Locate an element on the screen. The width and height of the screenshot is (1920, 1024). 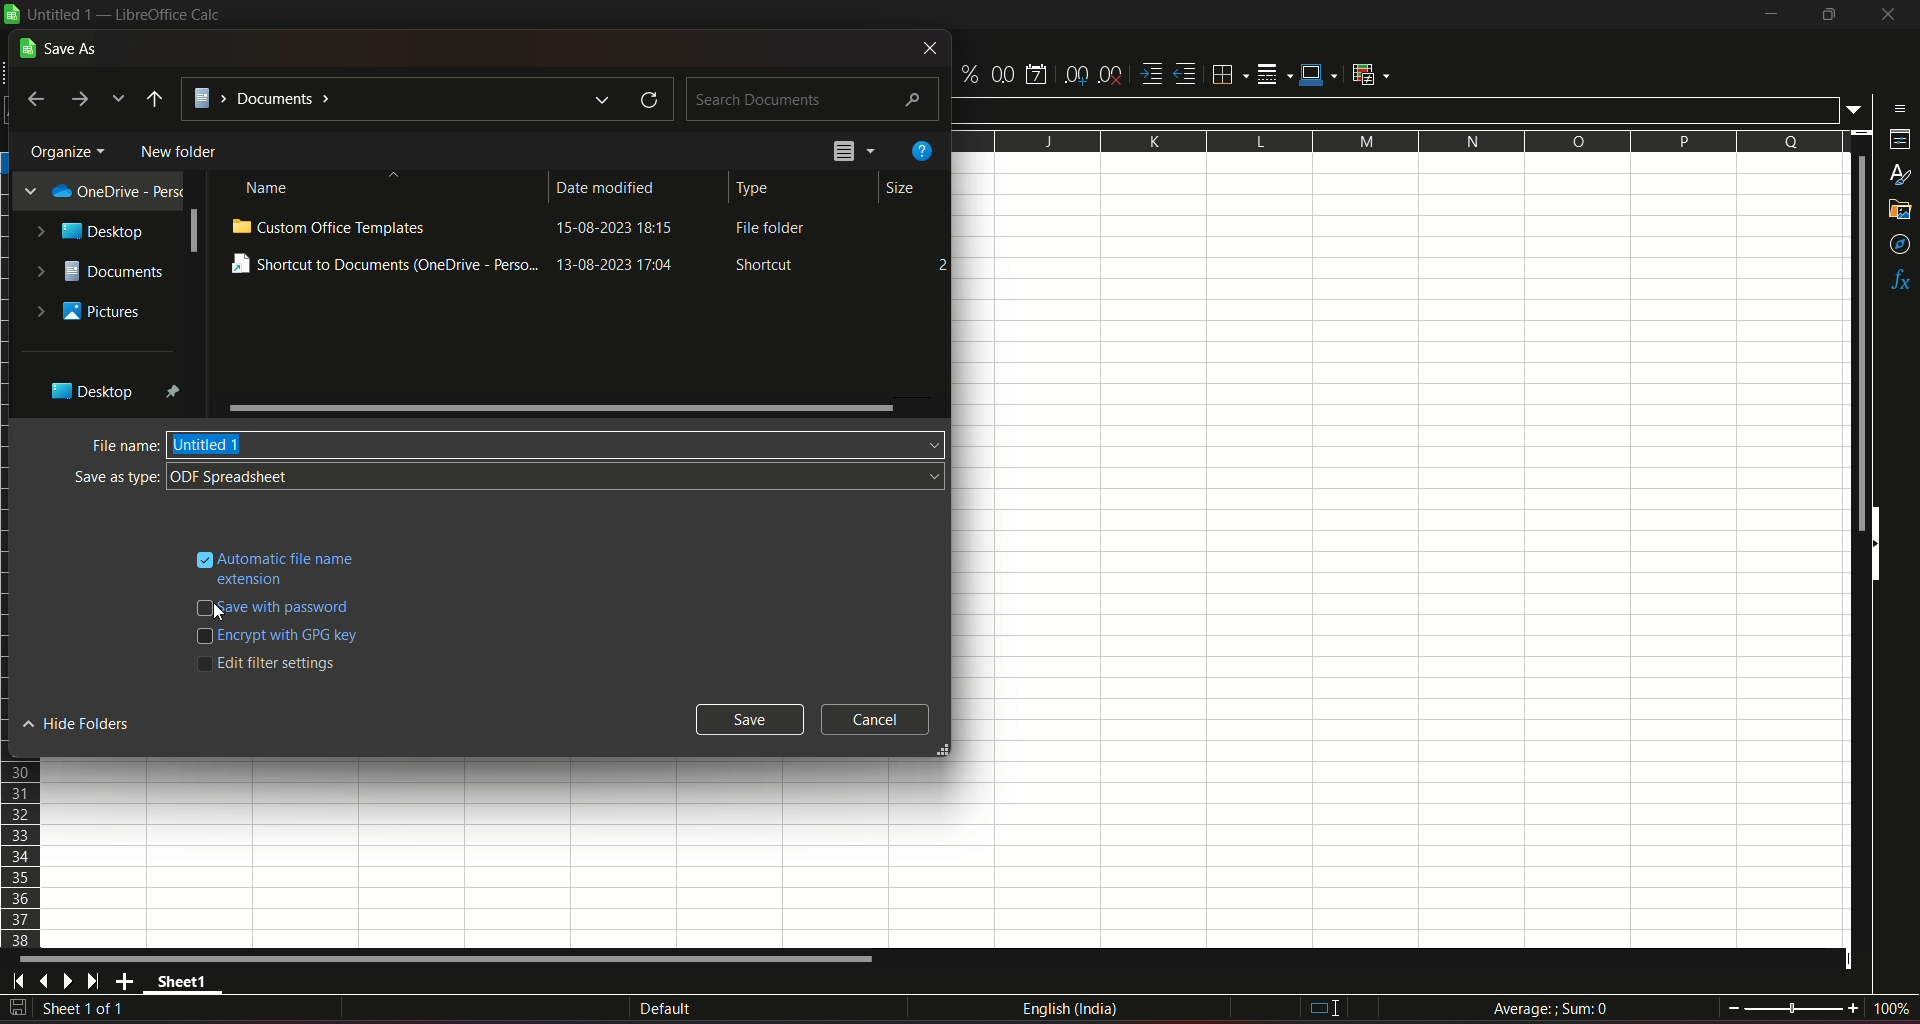
format as date is located at coordinates (1039, 73).